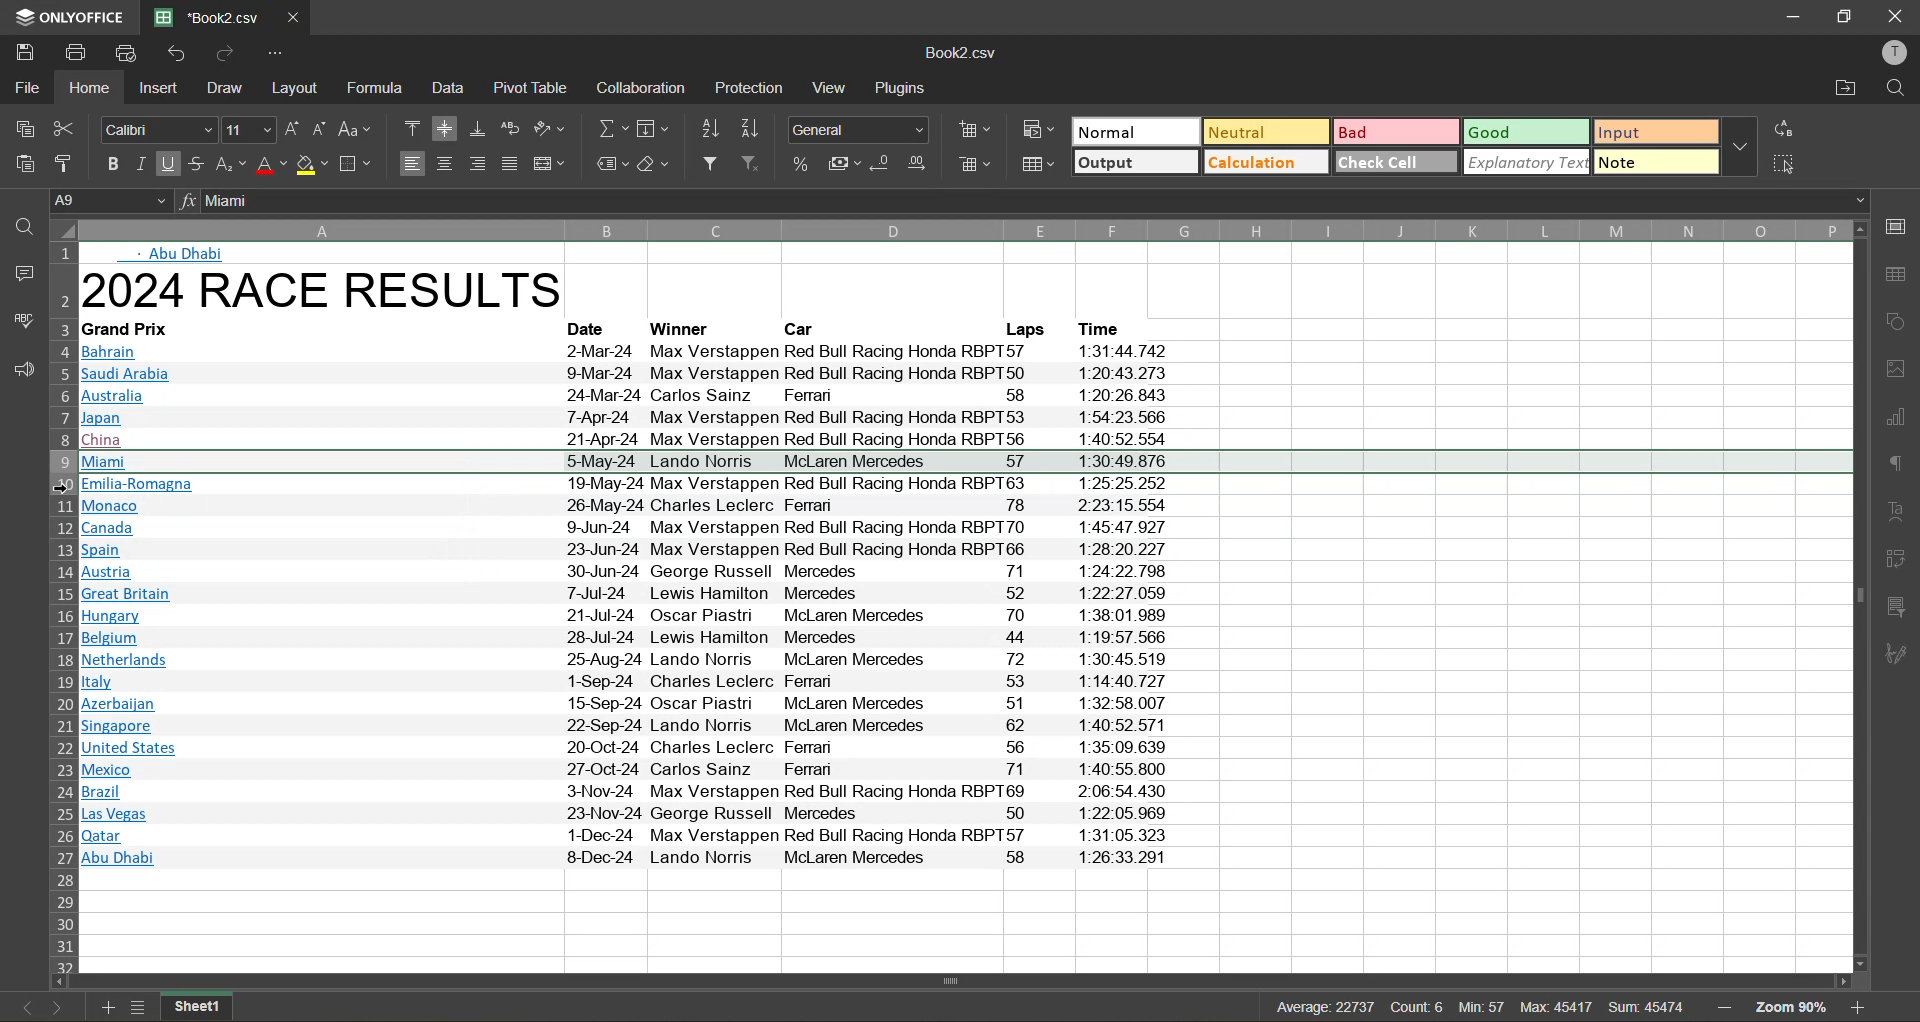  Describe the element at coordinates (232, 166) in the screenshot. I see `sub/superscript` at that location.